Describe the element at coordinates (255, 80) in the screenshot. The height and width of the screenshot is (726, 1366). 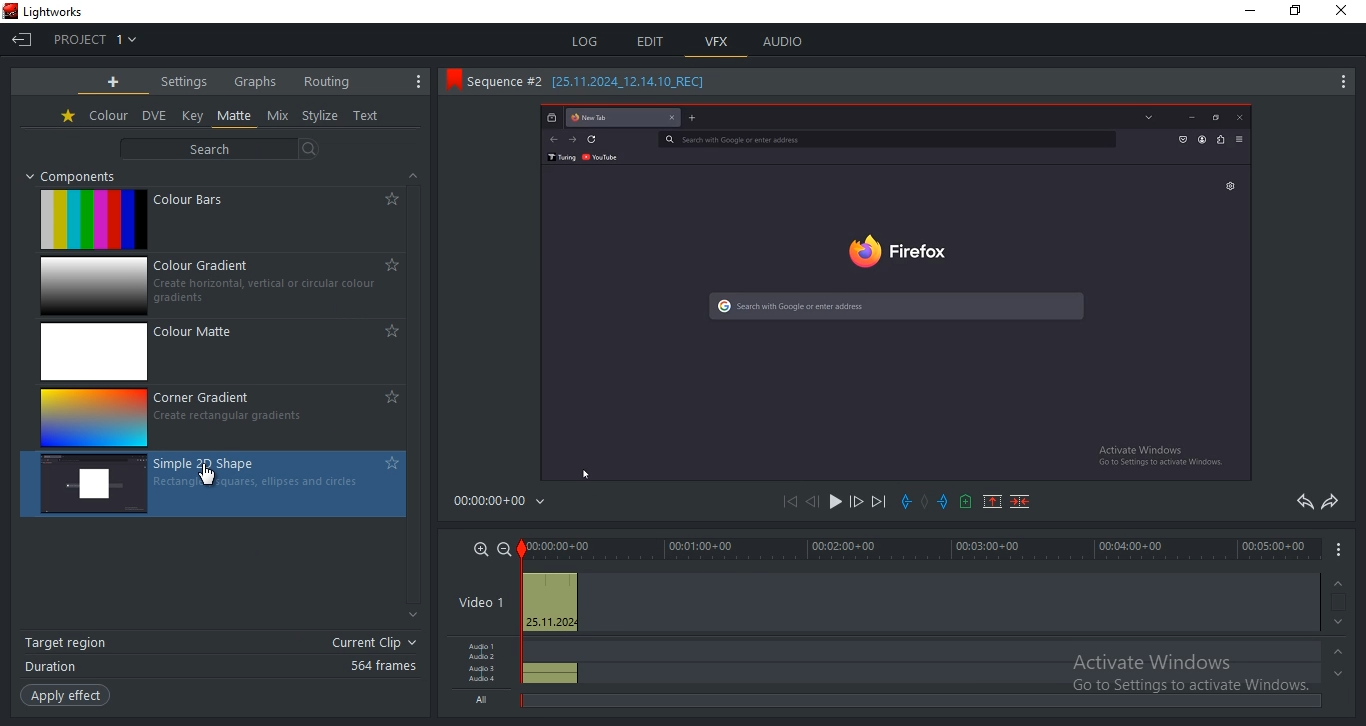
I see `graphs` at that location.